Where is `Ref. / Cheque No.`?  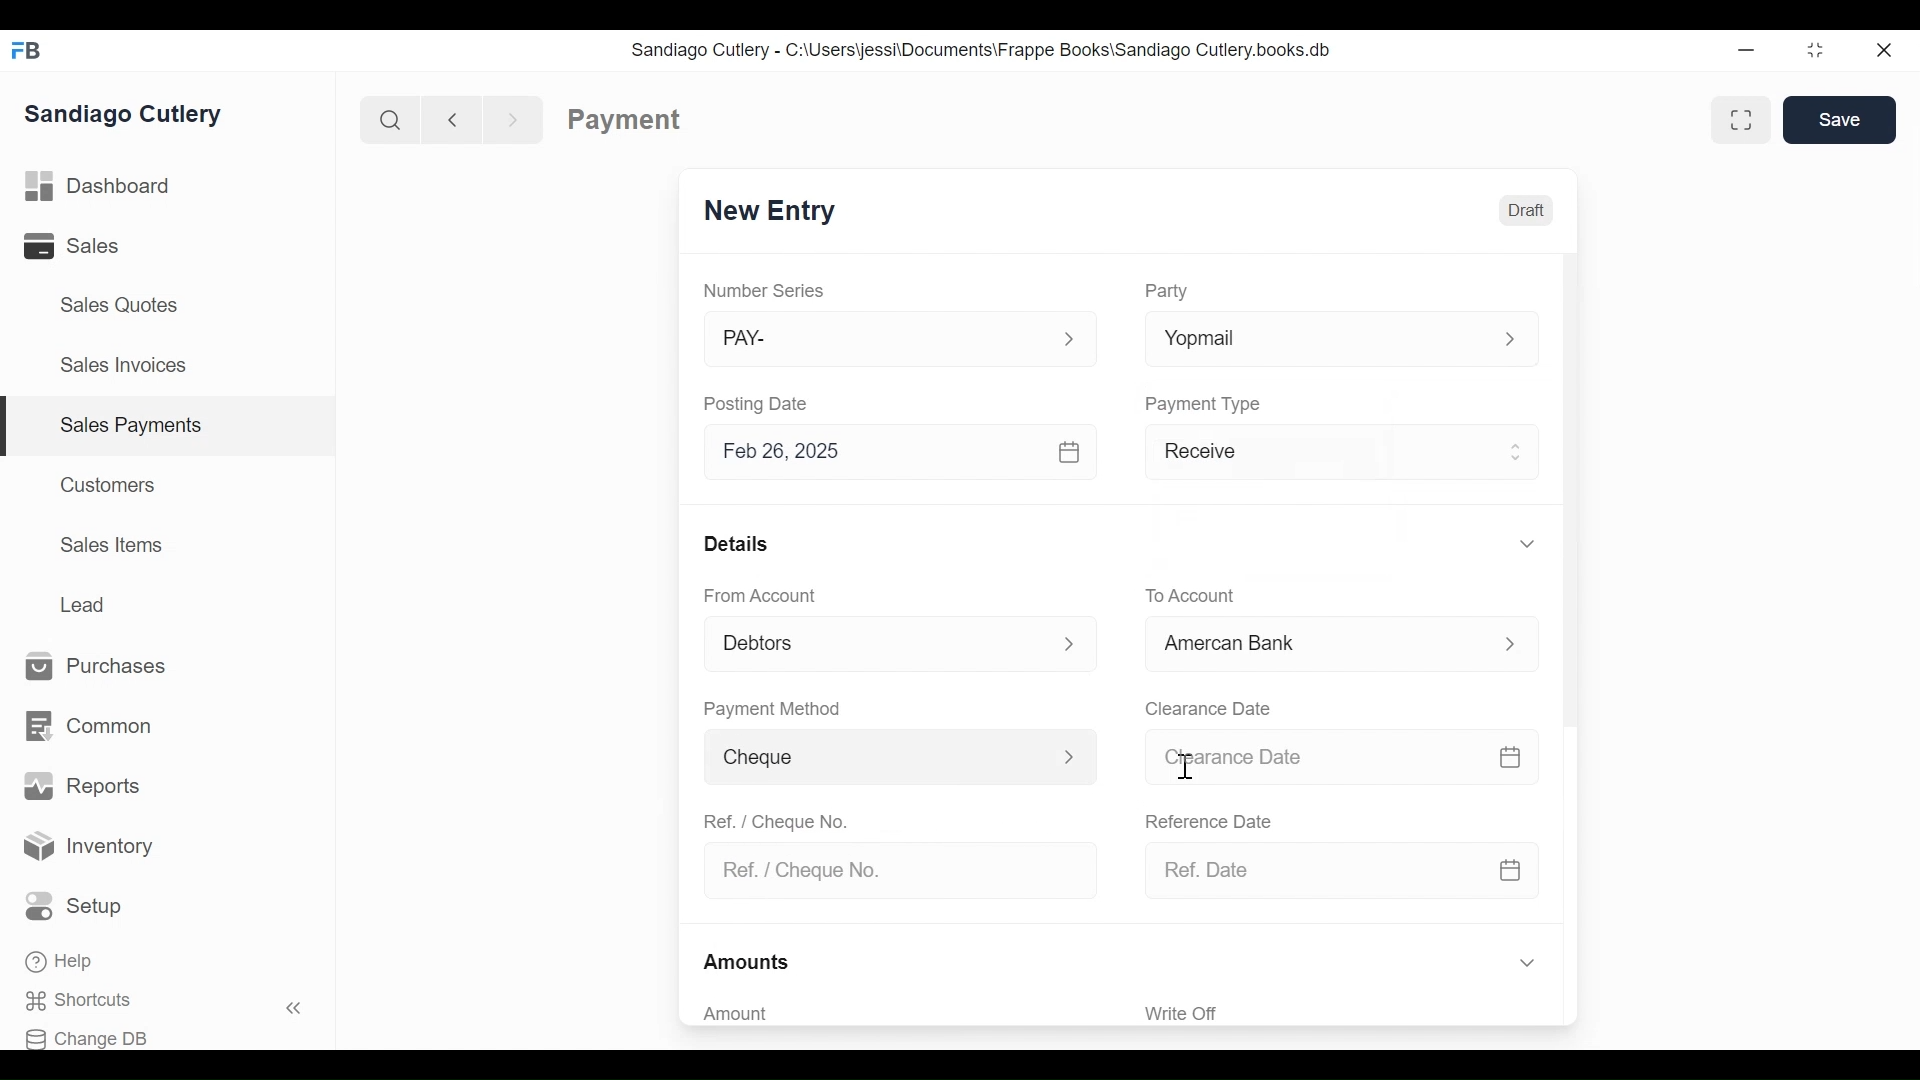
Ref. / Cheque No. is located at coordinates (891, 872).